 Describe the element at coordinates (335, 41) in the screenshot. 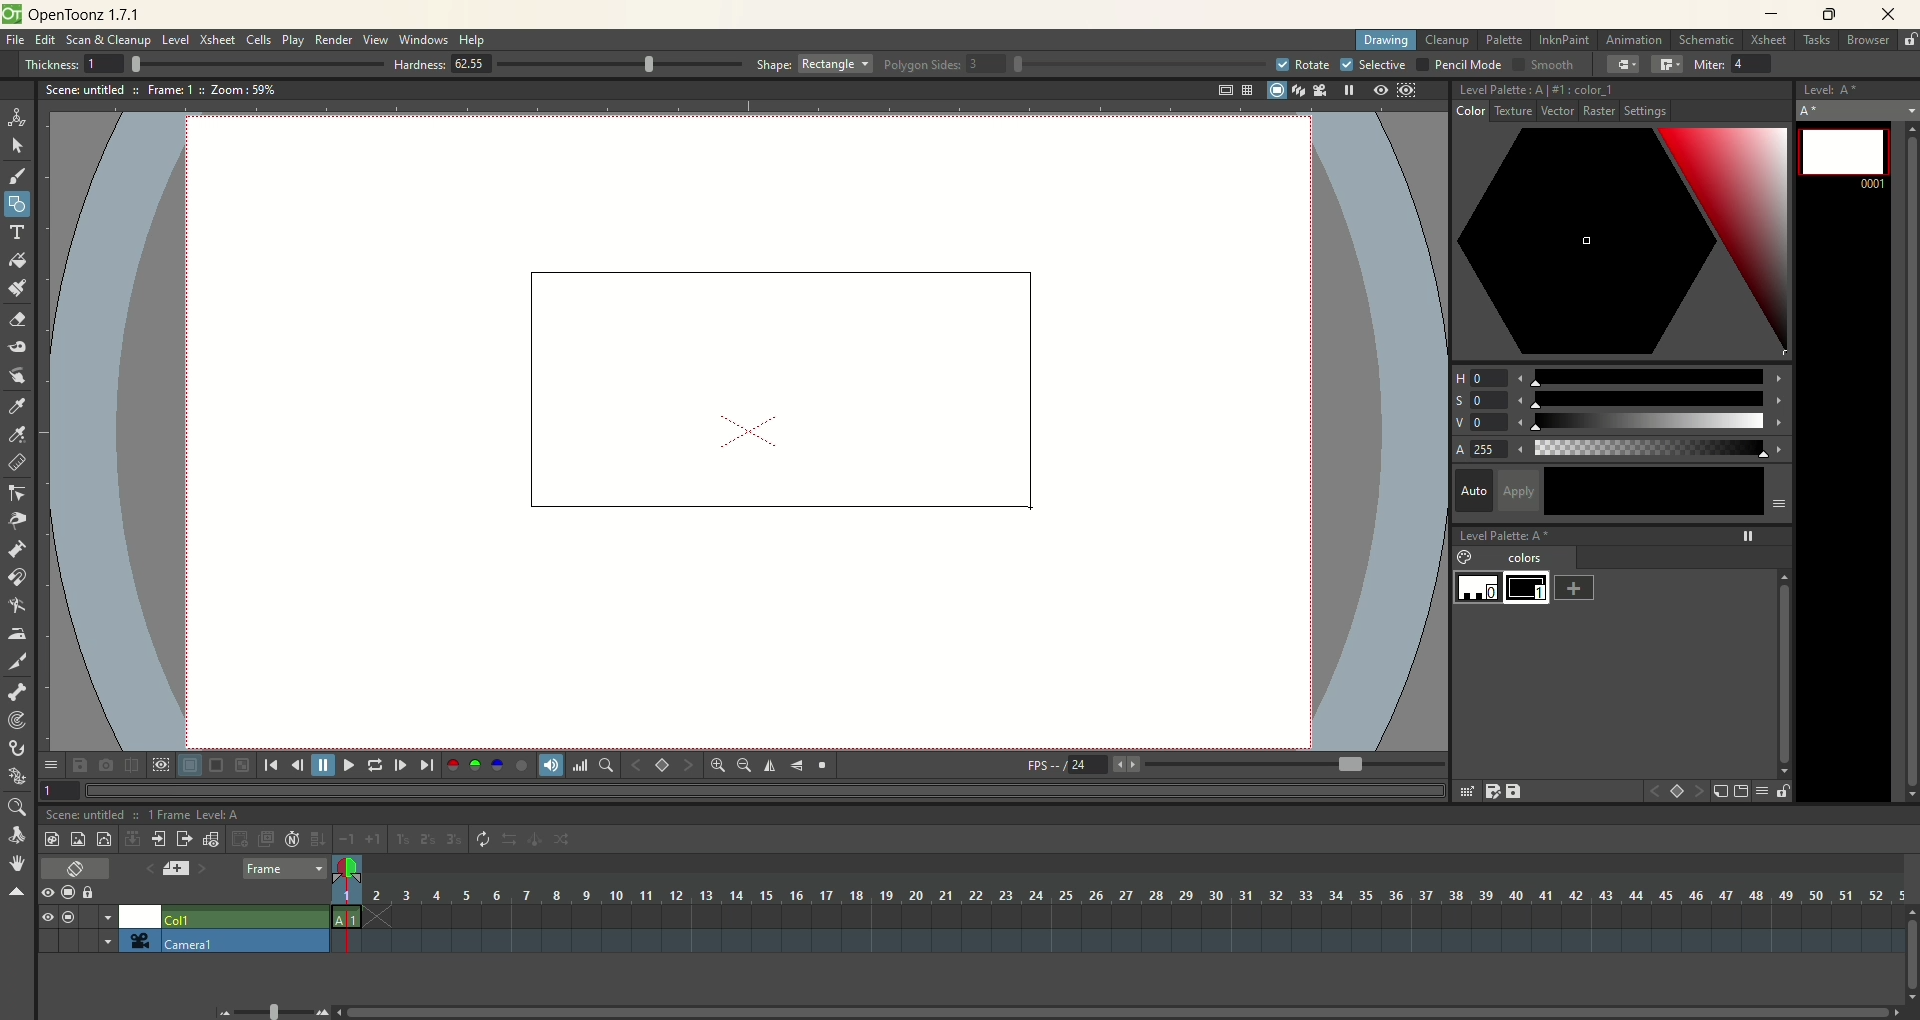

I see `render` at that location.